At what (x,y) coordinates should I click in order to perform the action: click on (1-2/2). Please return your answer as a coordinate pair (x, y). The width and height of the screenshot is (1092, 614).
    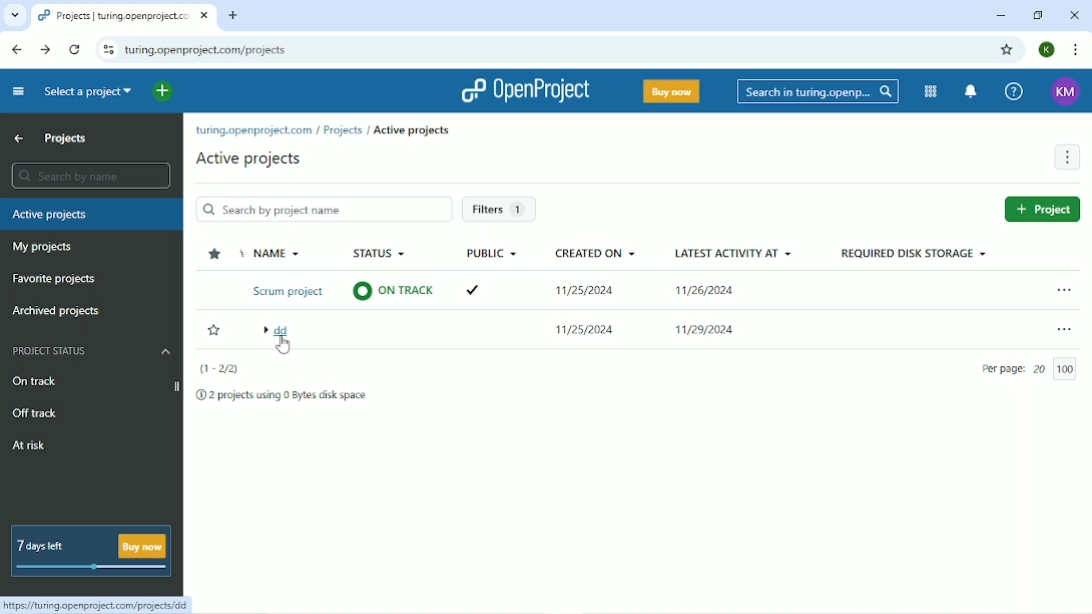
    Looking at the image, I should click on (220, 369).